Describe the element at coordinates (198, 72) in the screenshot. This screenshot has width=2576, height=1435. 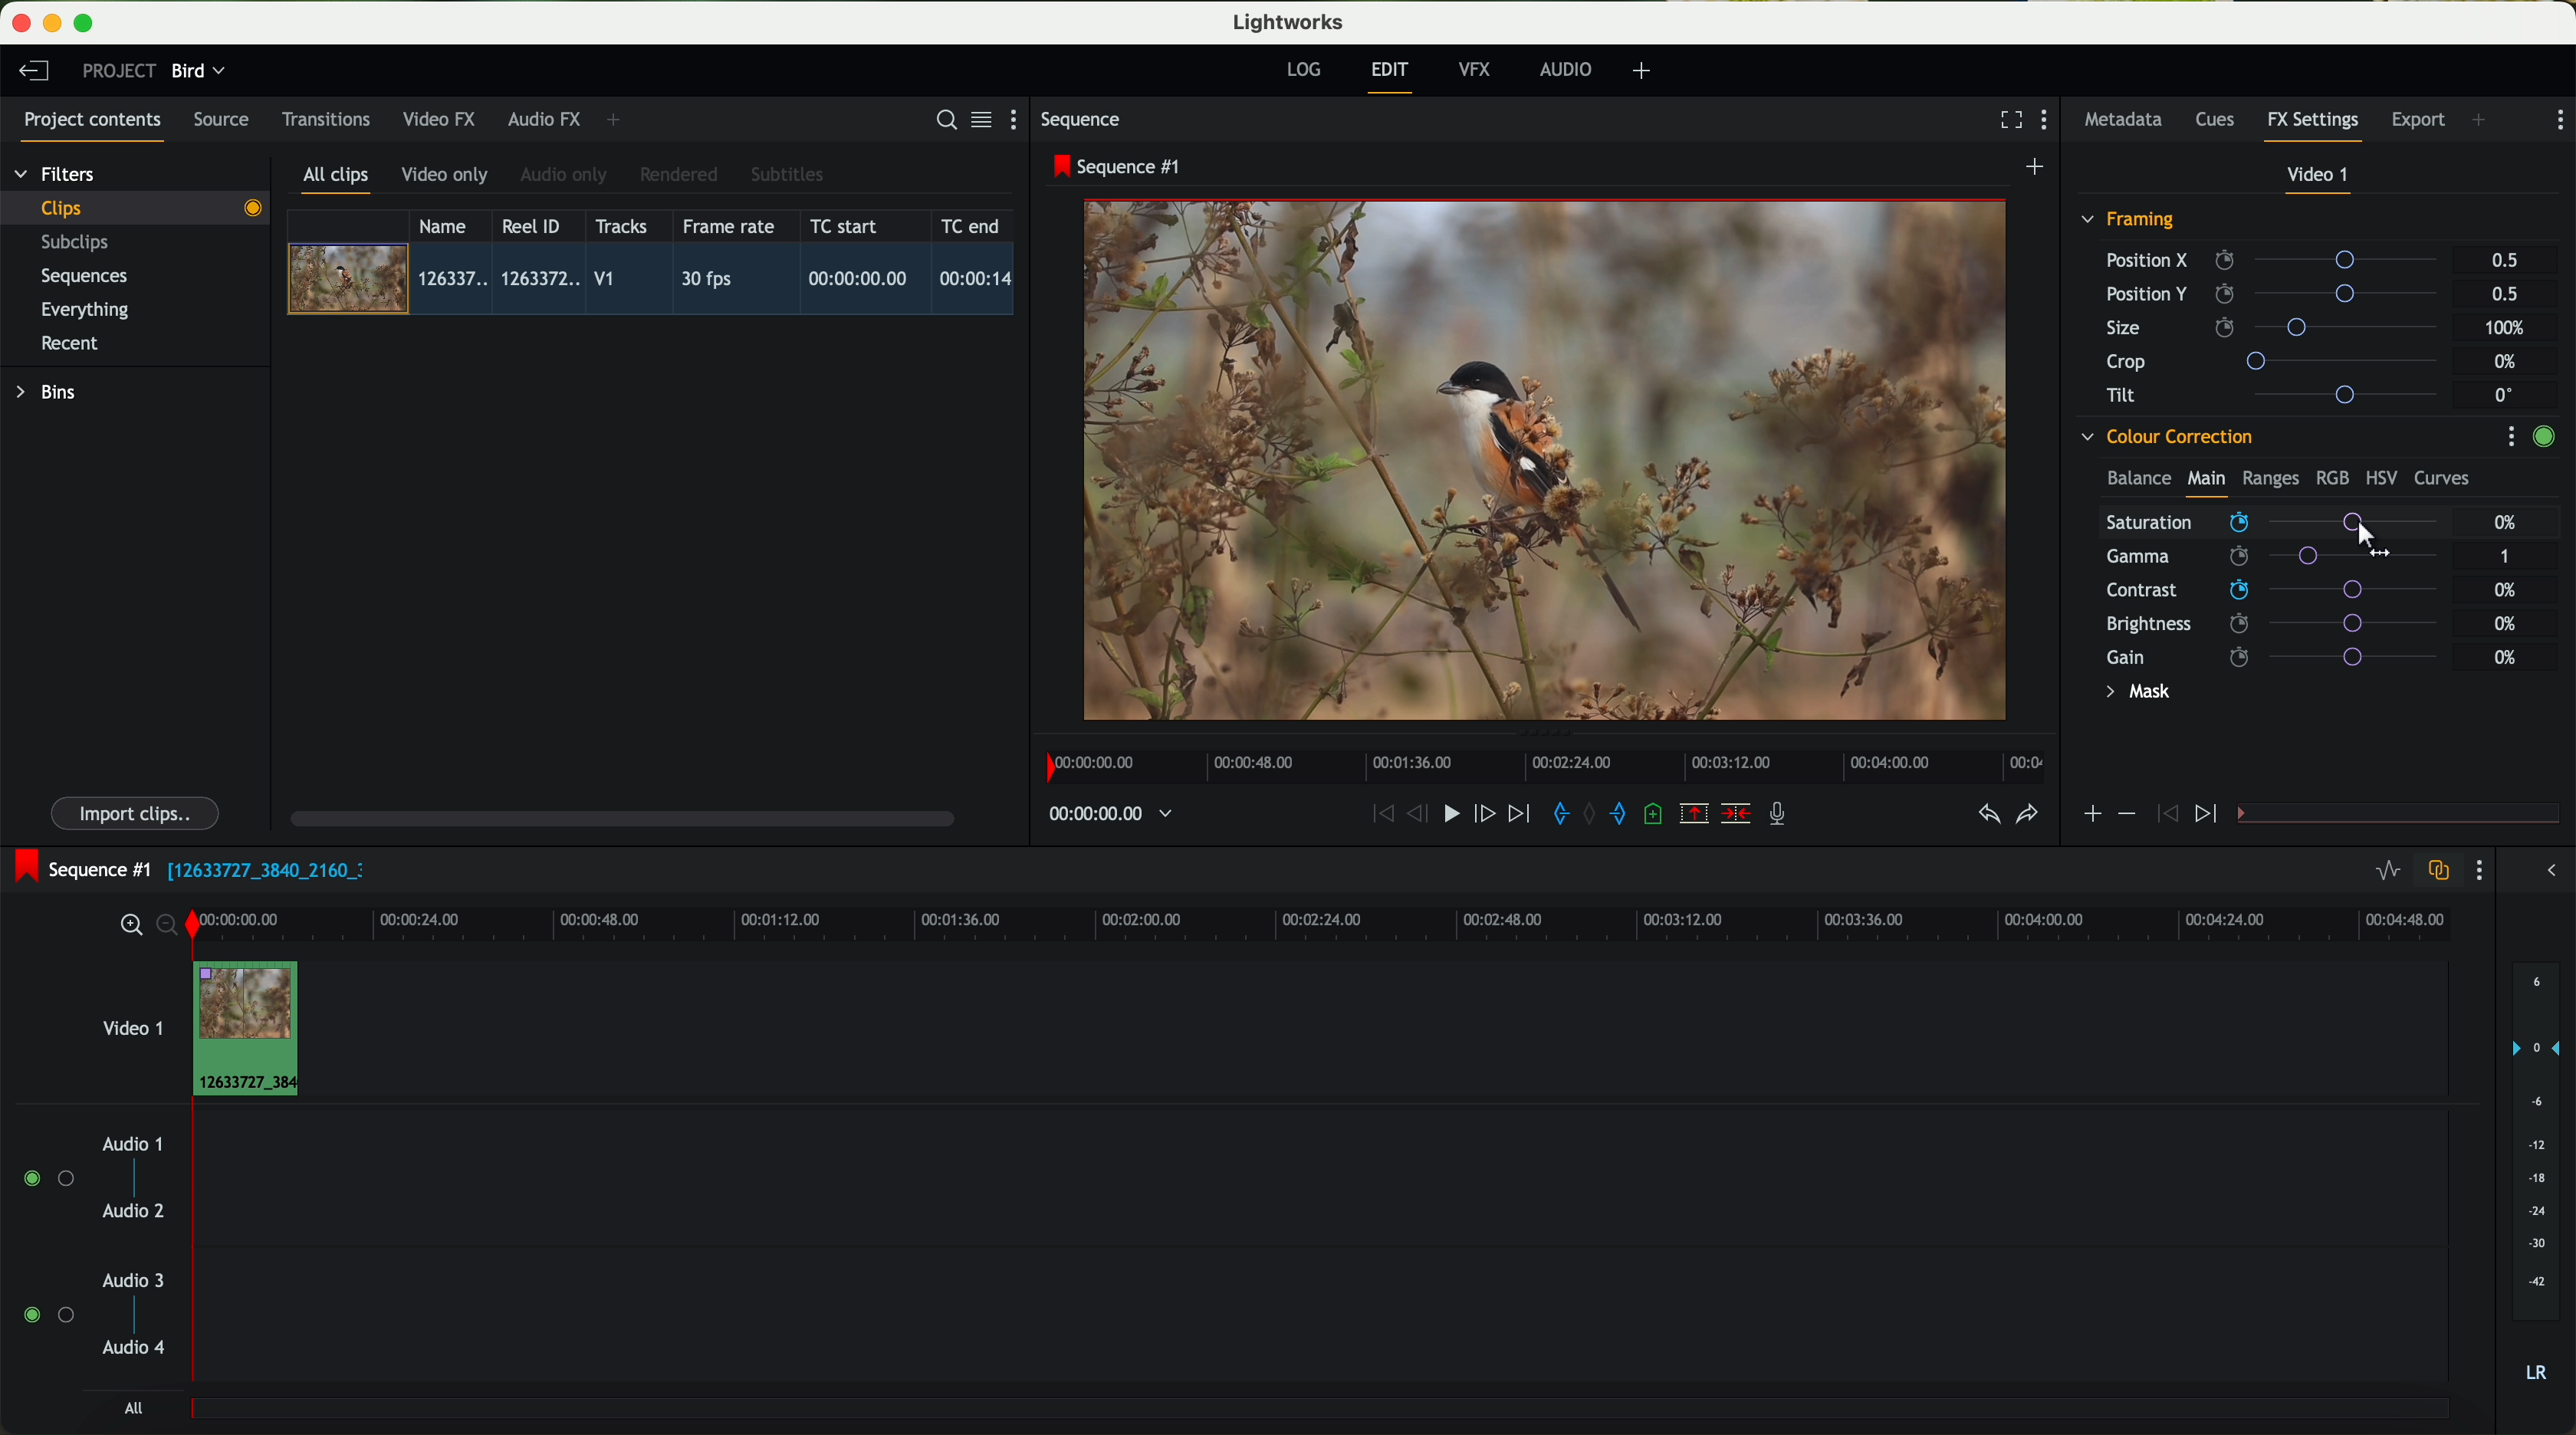
I see `bird` at that location.